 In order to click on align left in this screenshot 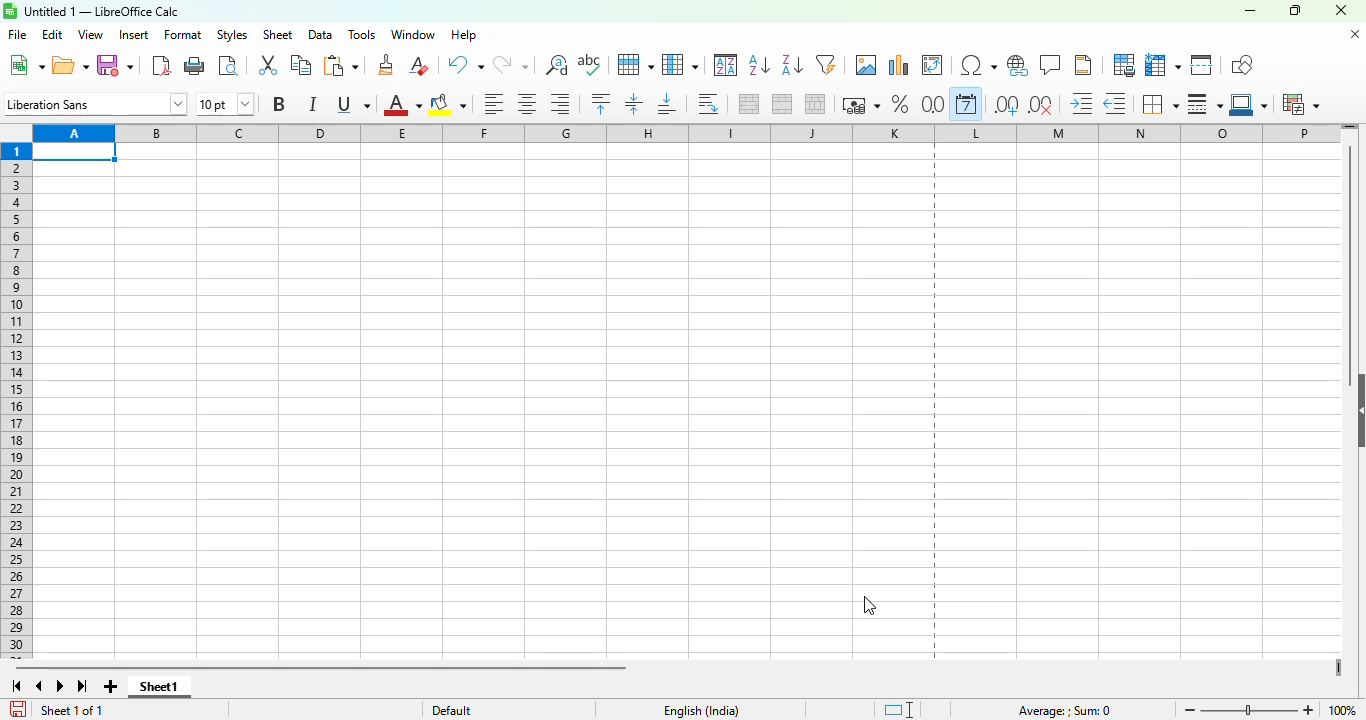, I will do `click(493, 104)`.